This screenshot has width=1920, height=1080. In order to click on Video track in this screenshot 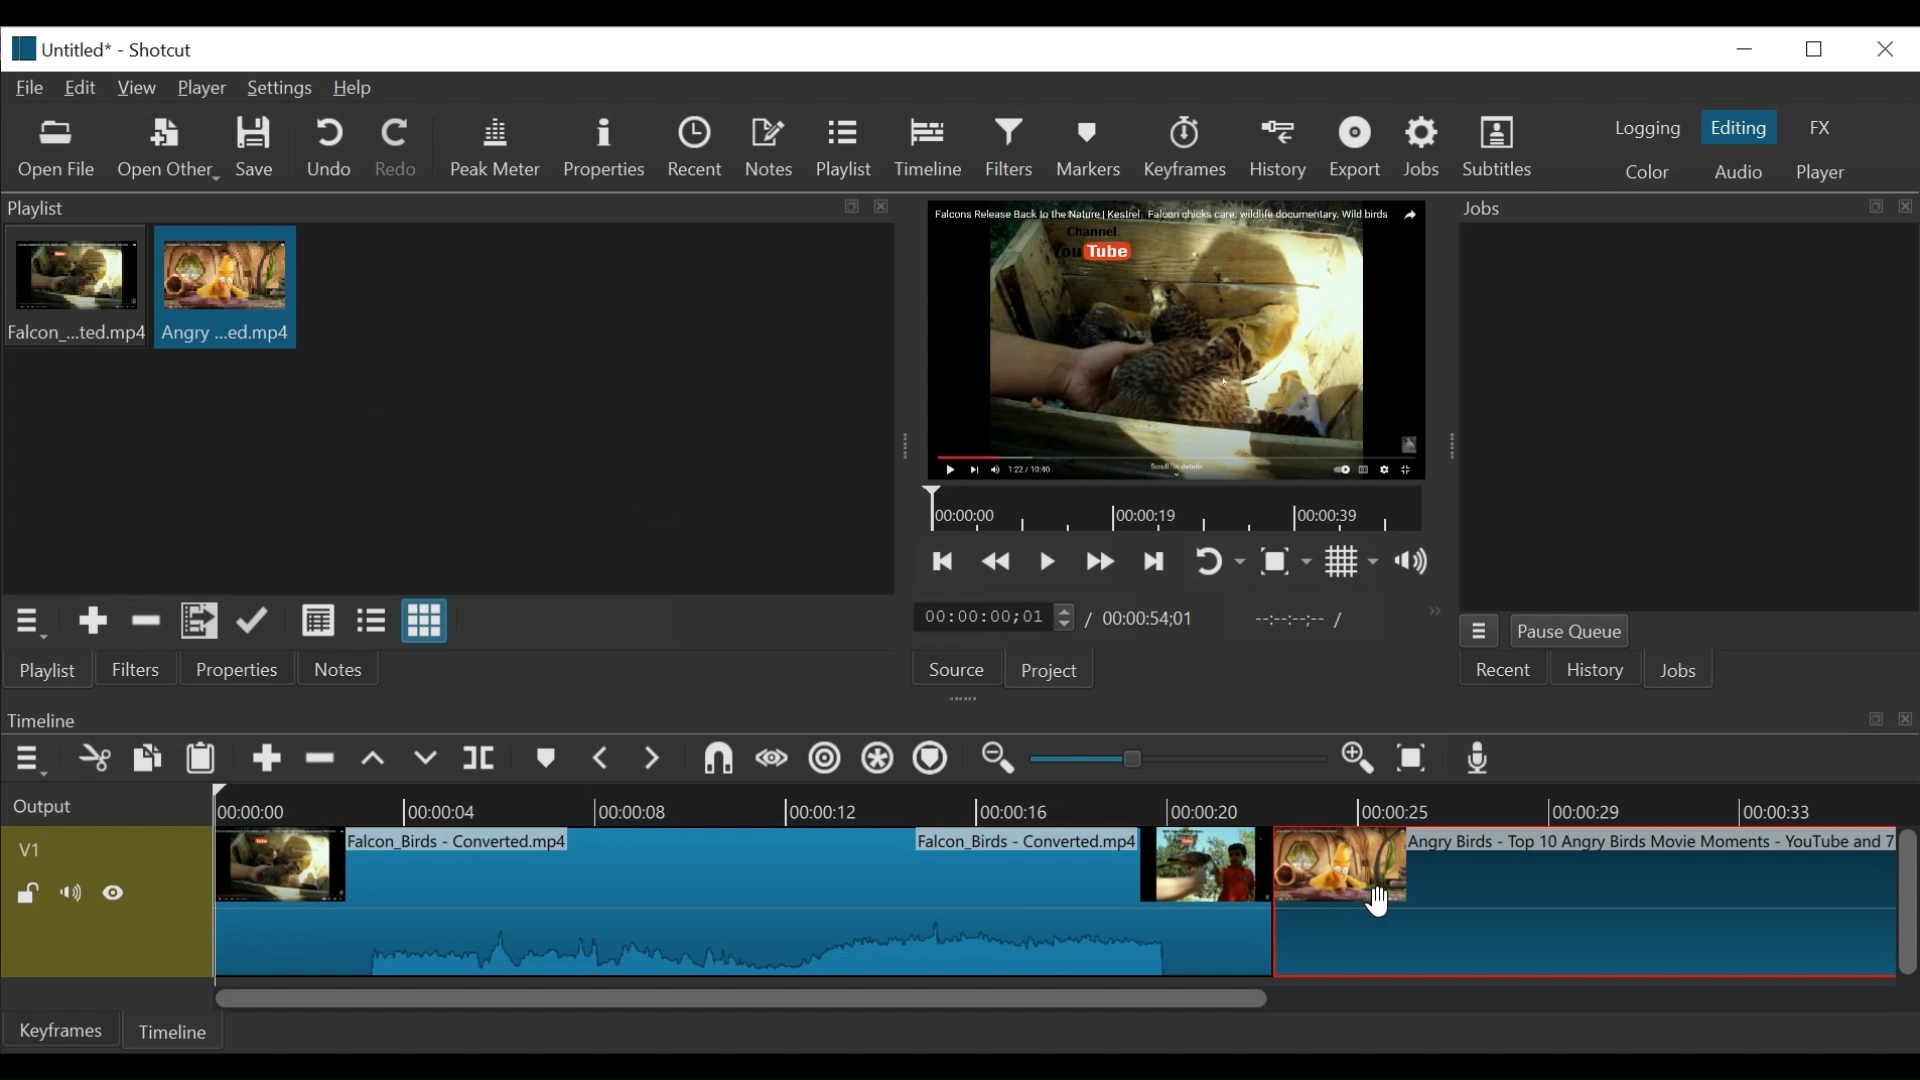, I will do `click(107, 849)`.